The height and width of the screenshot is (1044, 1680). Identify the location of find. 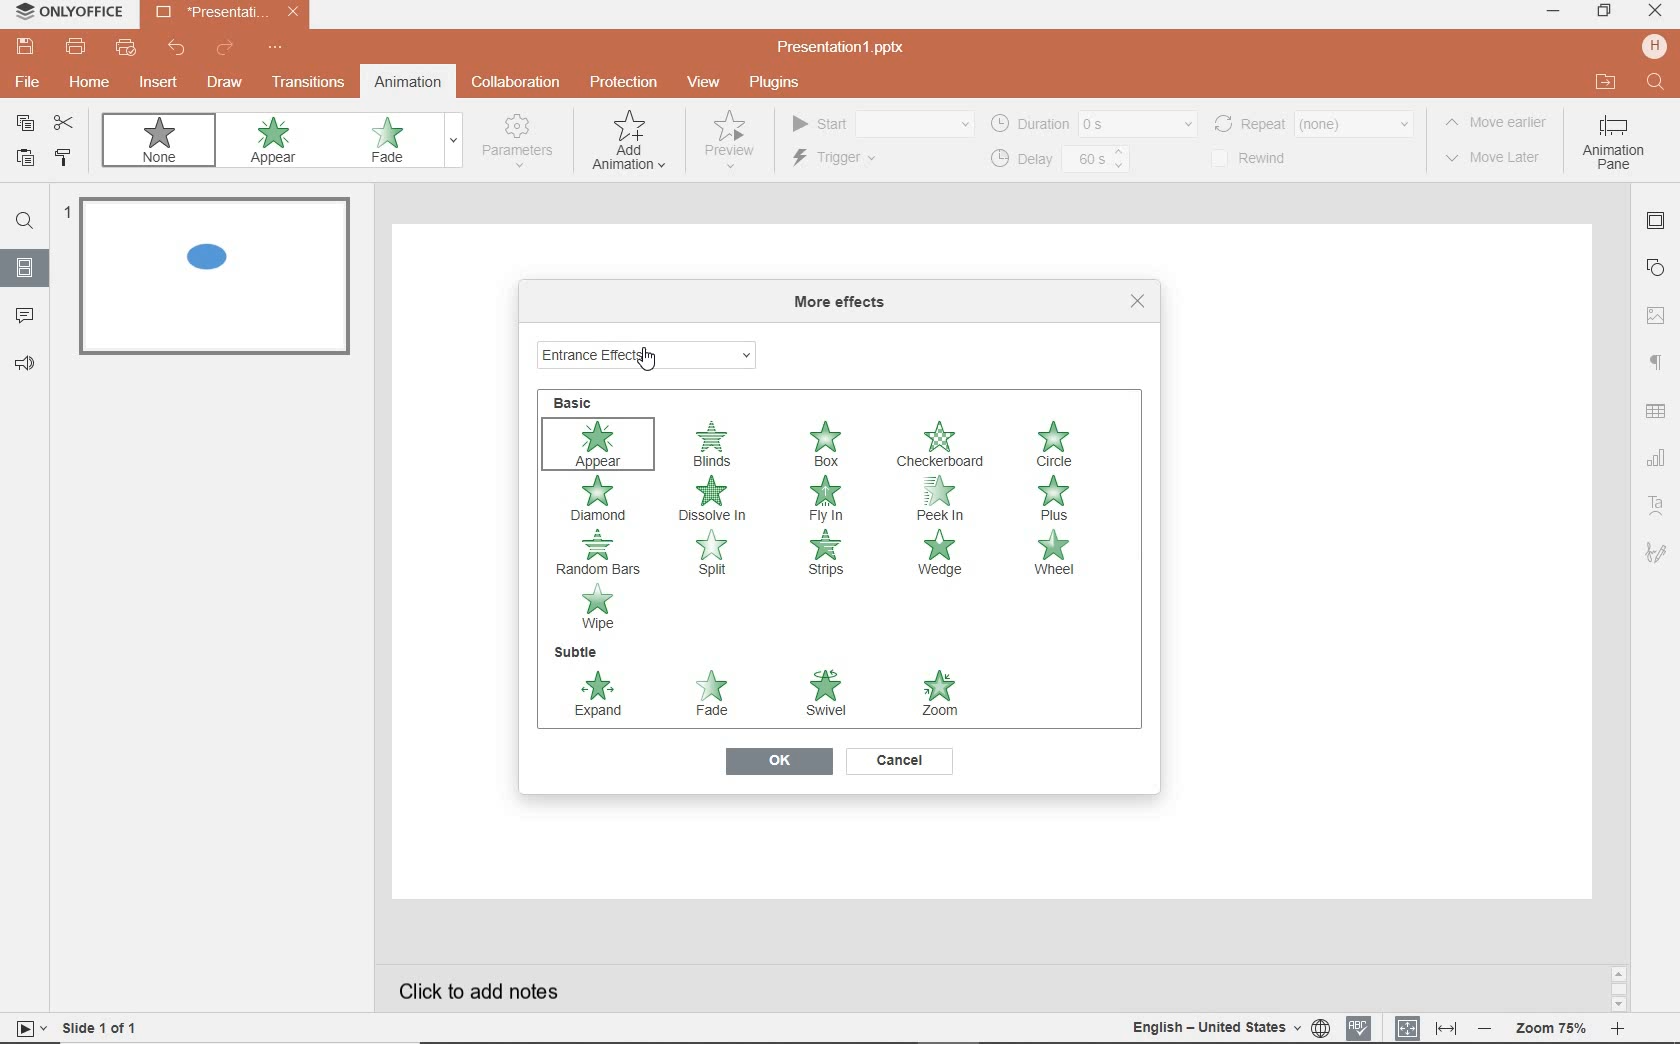
(25, 224).